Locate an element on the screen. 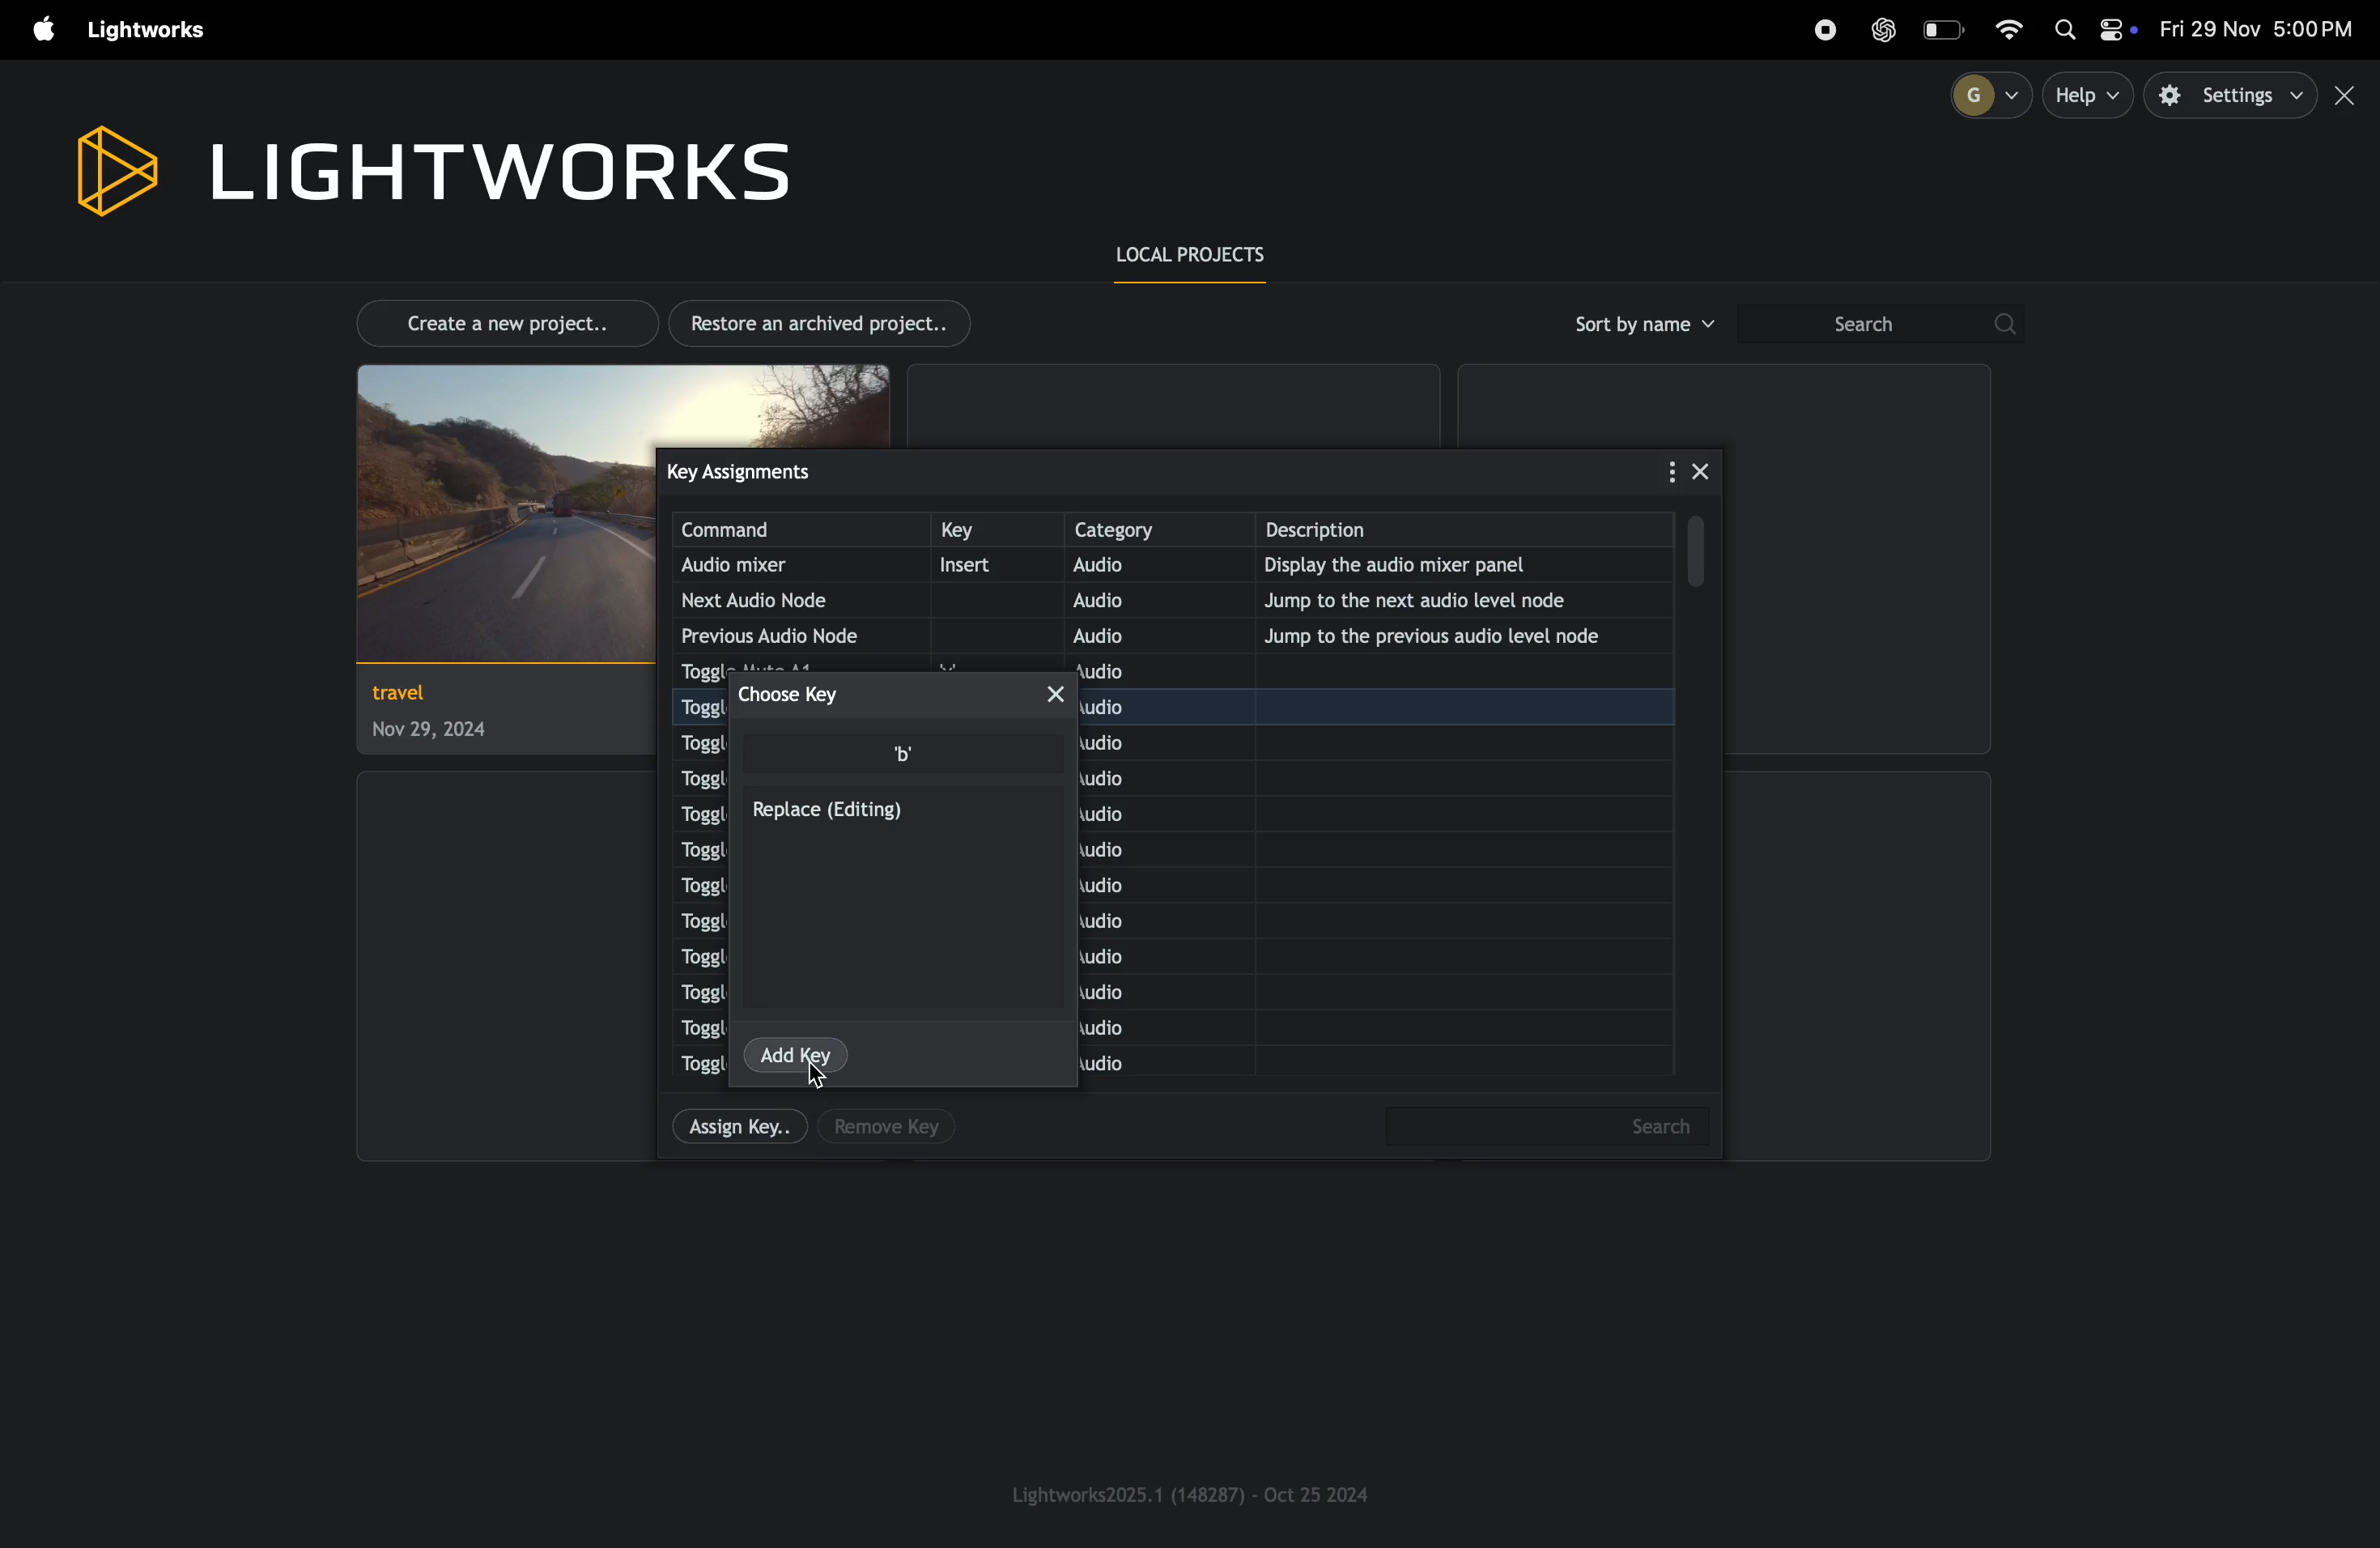  audio is located at coordinates (1131, 634).